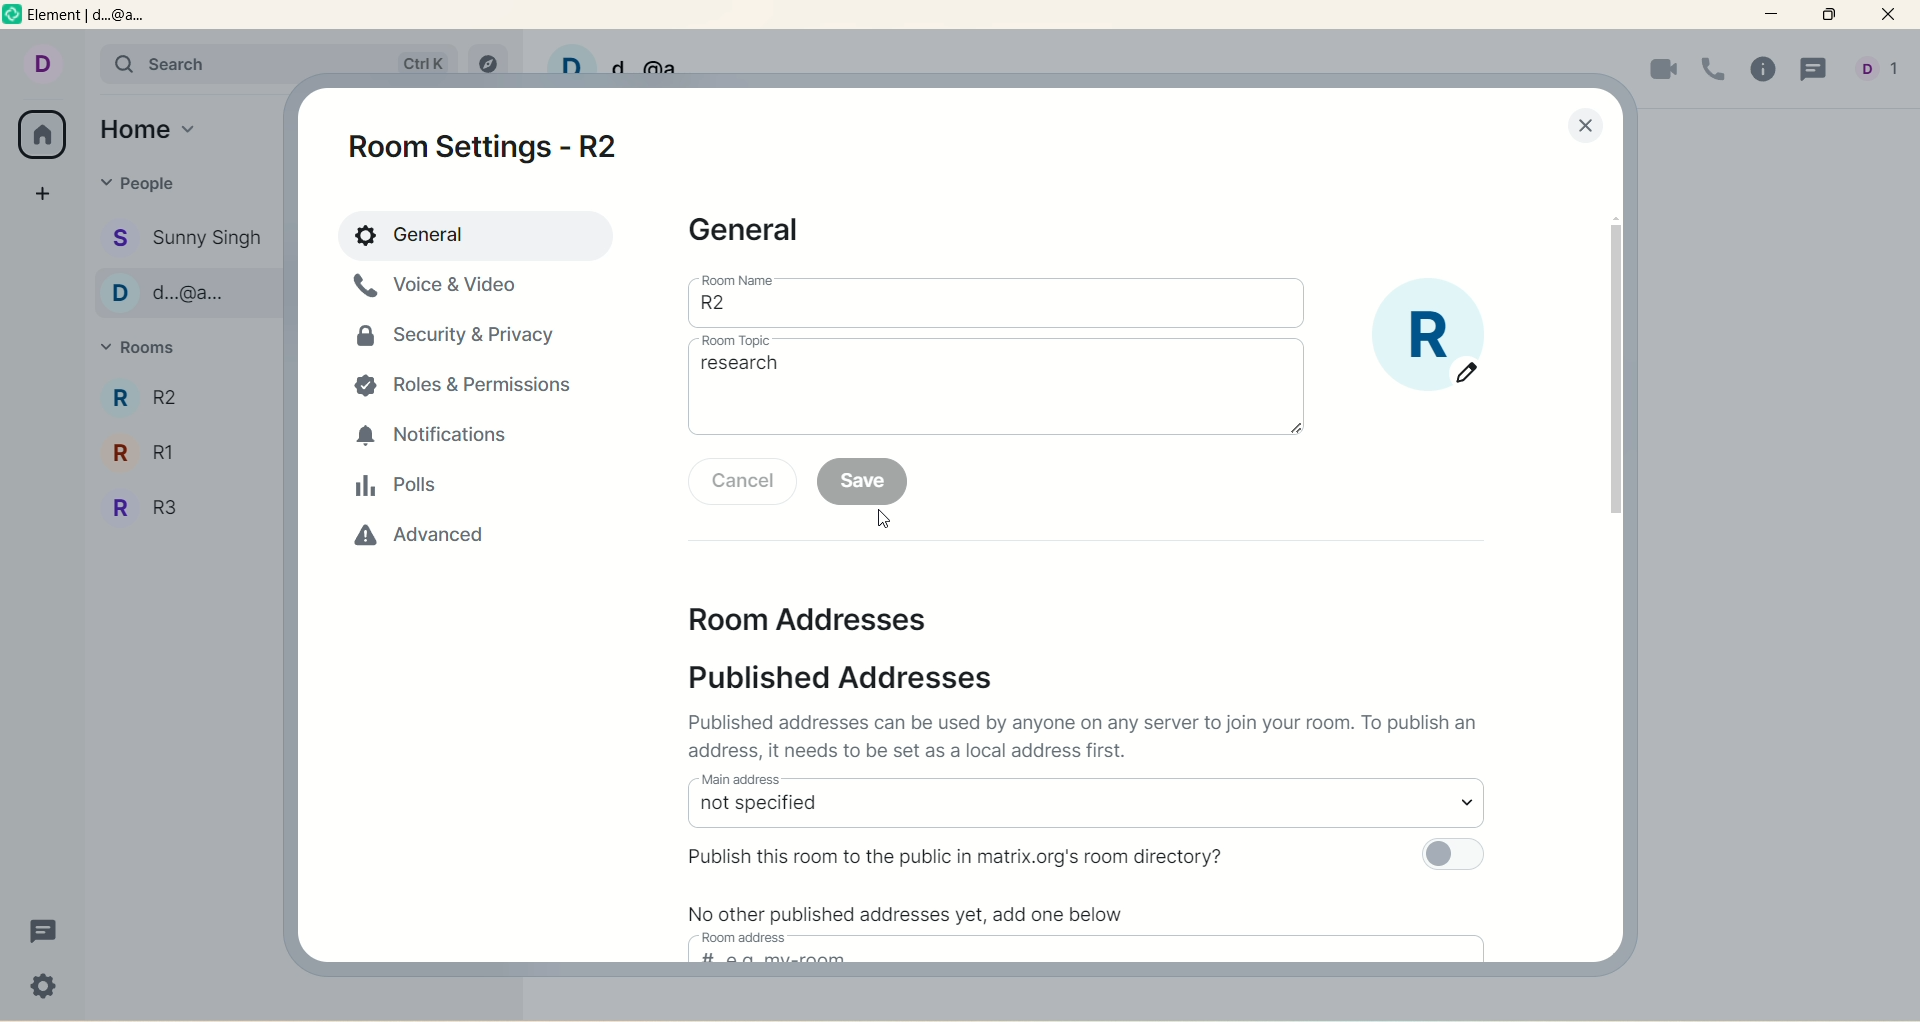  What do you see at coordinates (863, 482) in the screenshot?
I see `save` at bounding box center [863, 482].